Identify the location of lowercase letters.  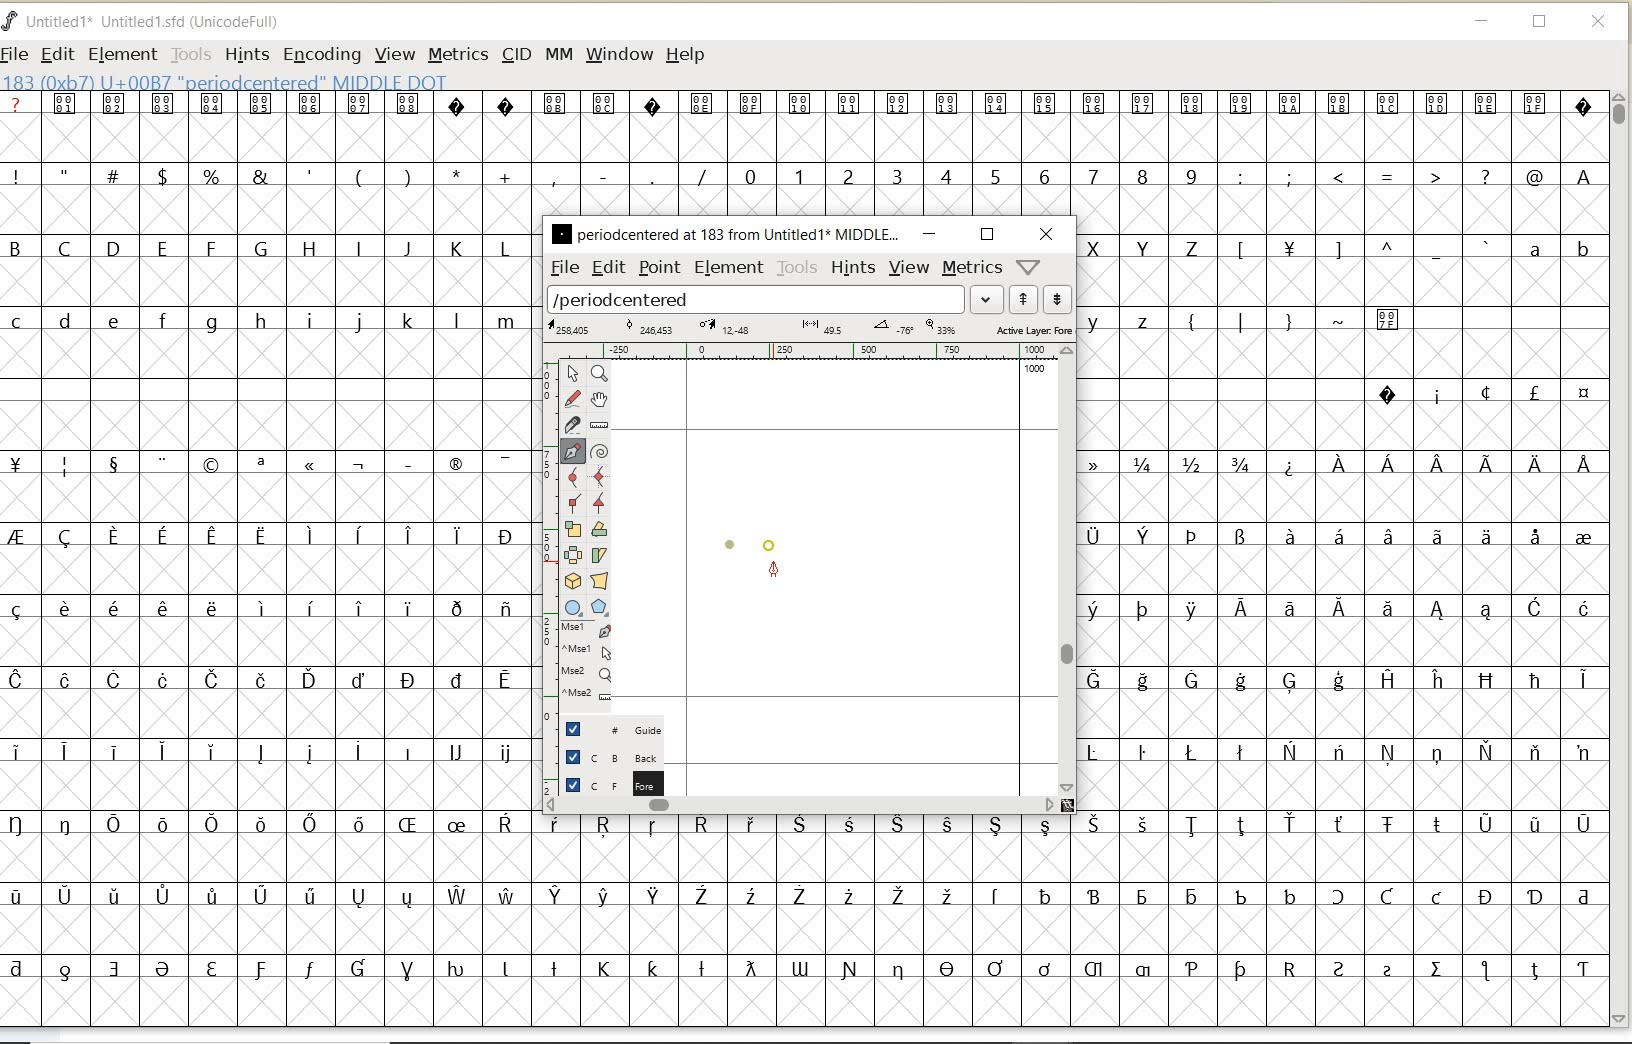
(266, 322).